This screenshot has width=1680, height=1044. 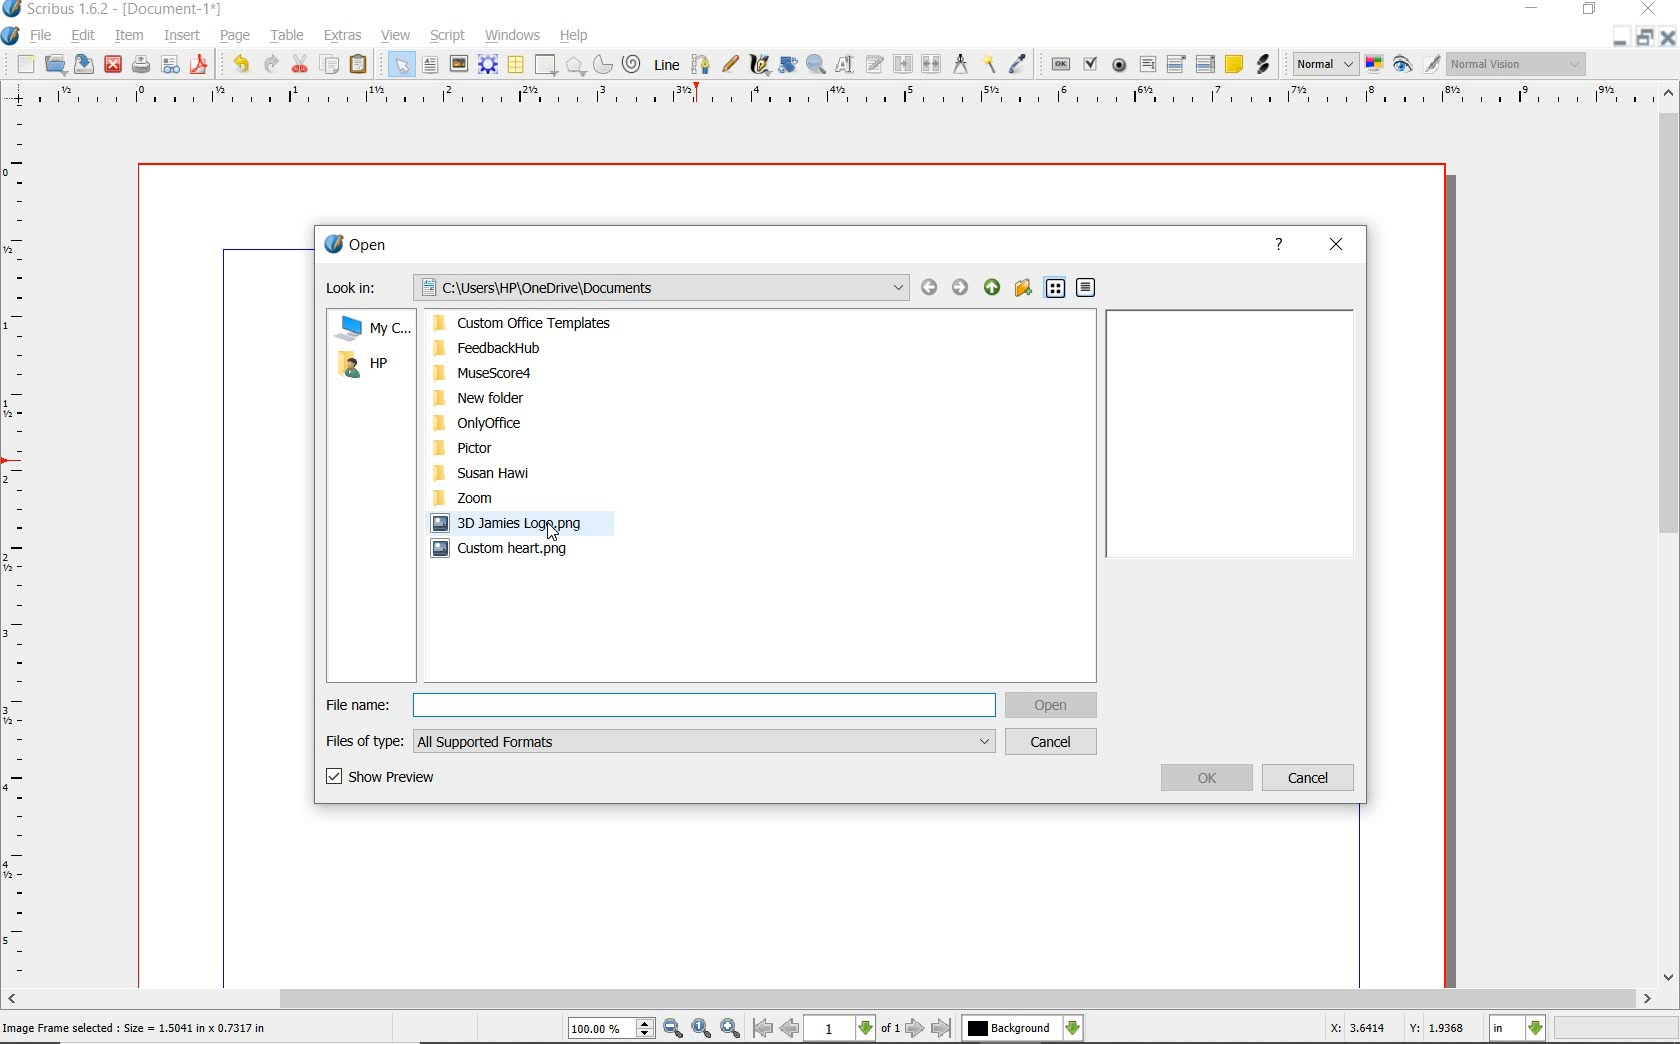 I want to click on up, so click(x=991, y=288).